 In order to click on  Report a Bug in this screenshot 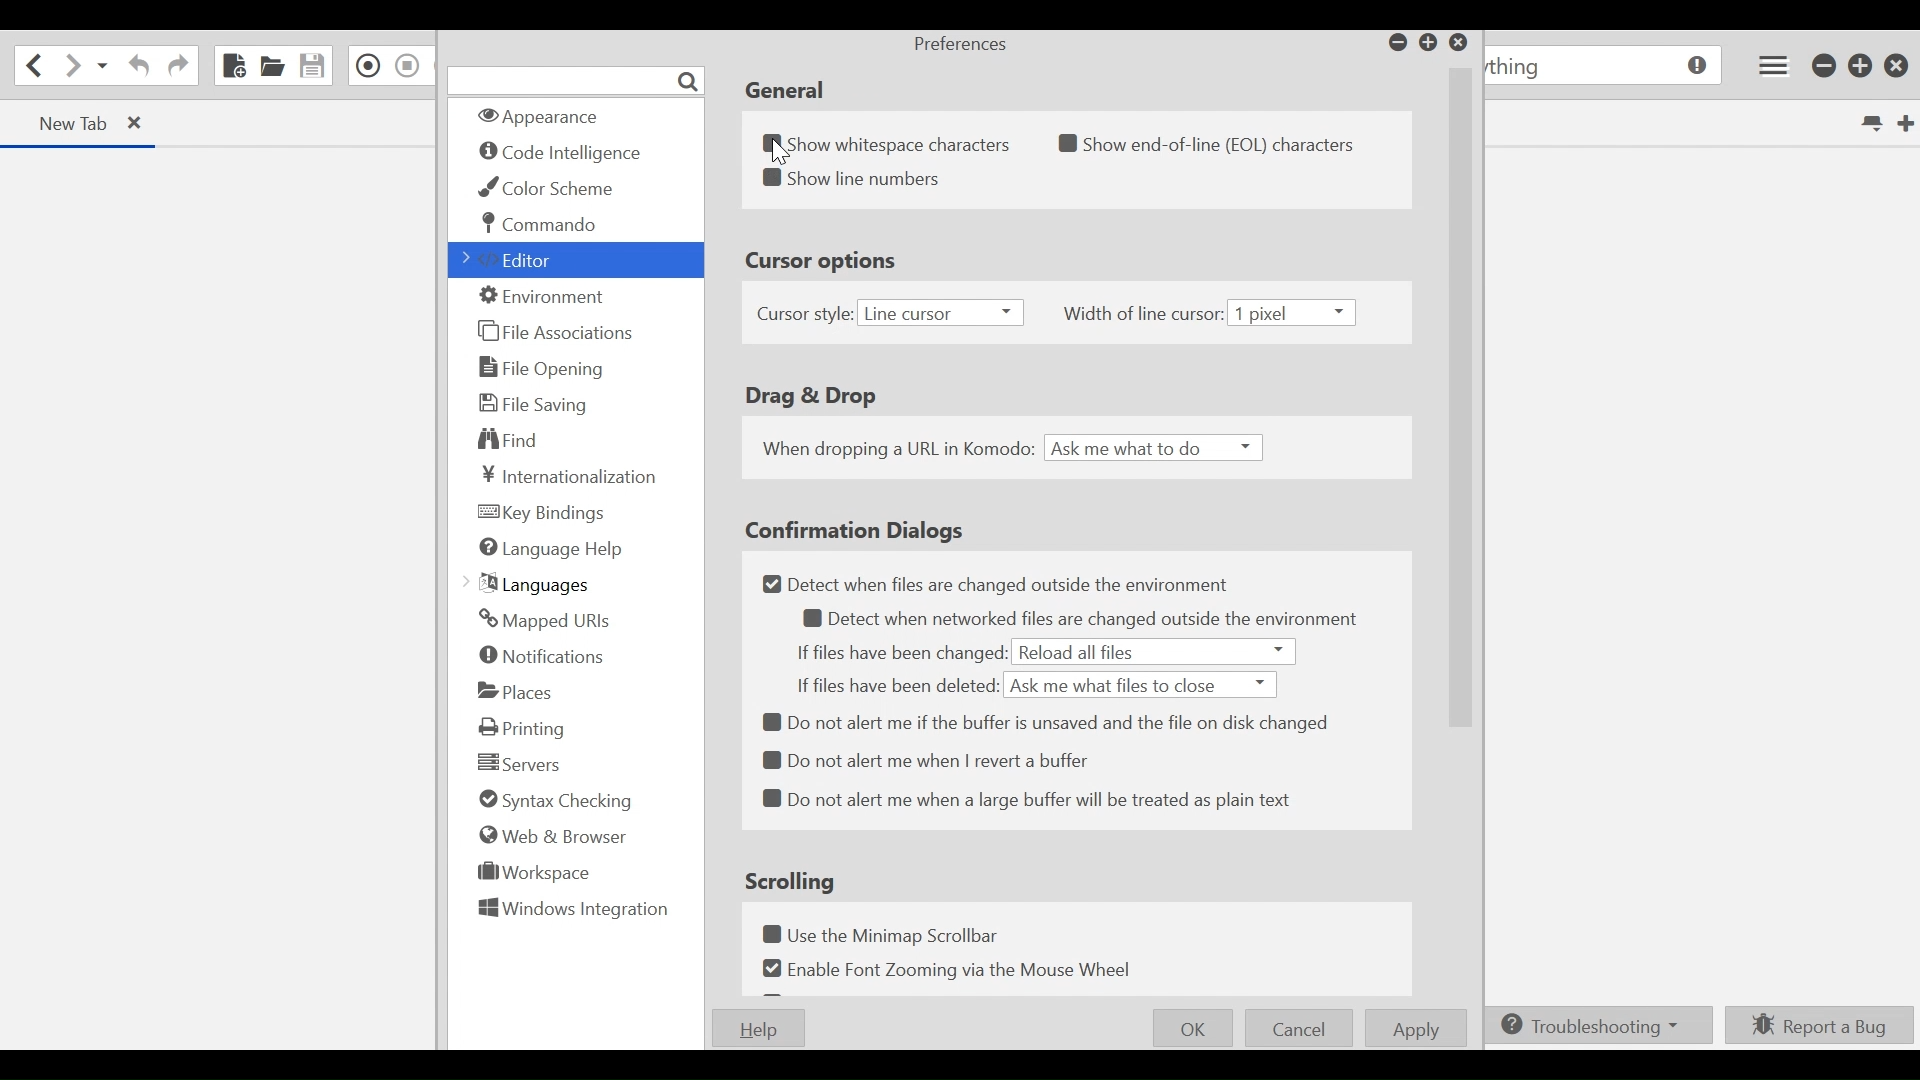, I will do `click(1818, 1026)`.